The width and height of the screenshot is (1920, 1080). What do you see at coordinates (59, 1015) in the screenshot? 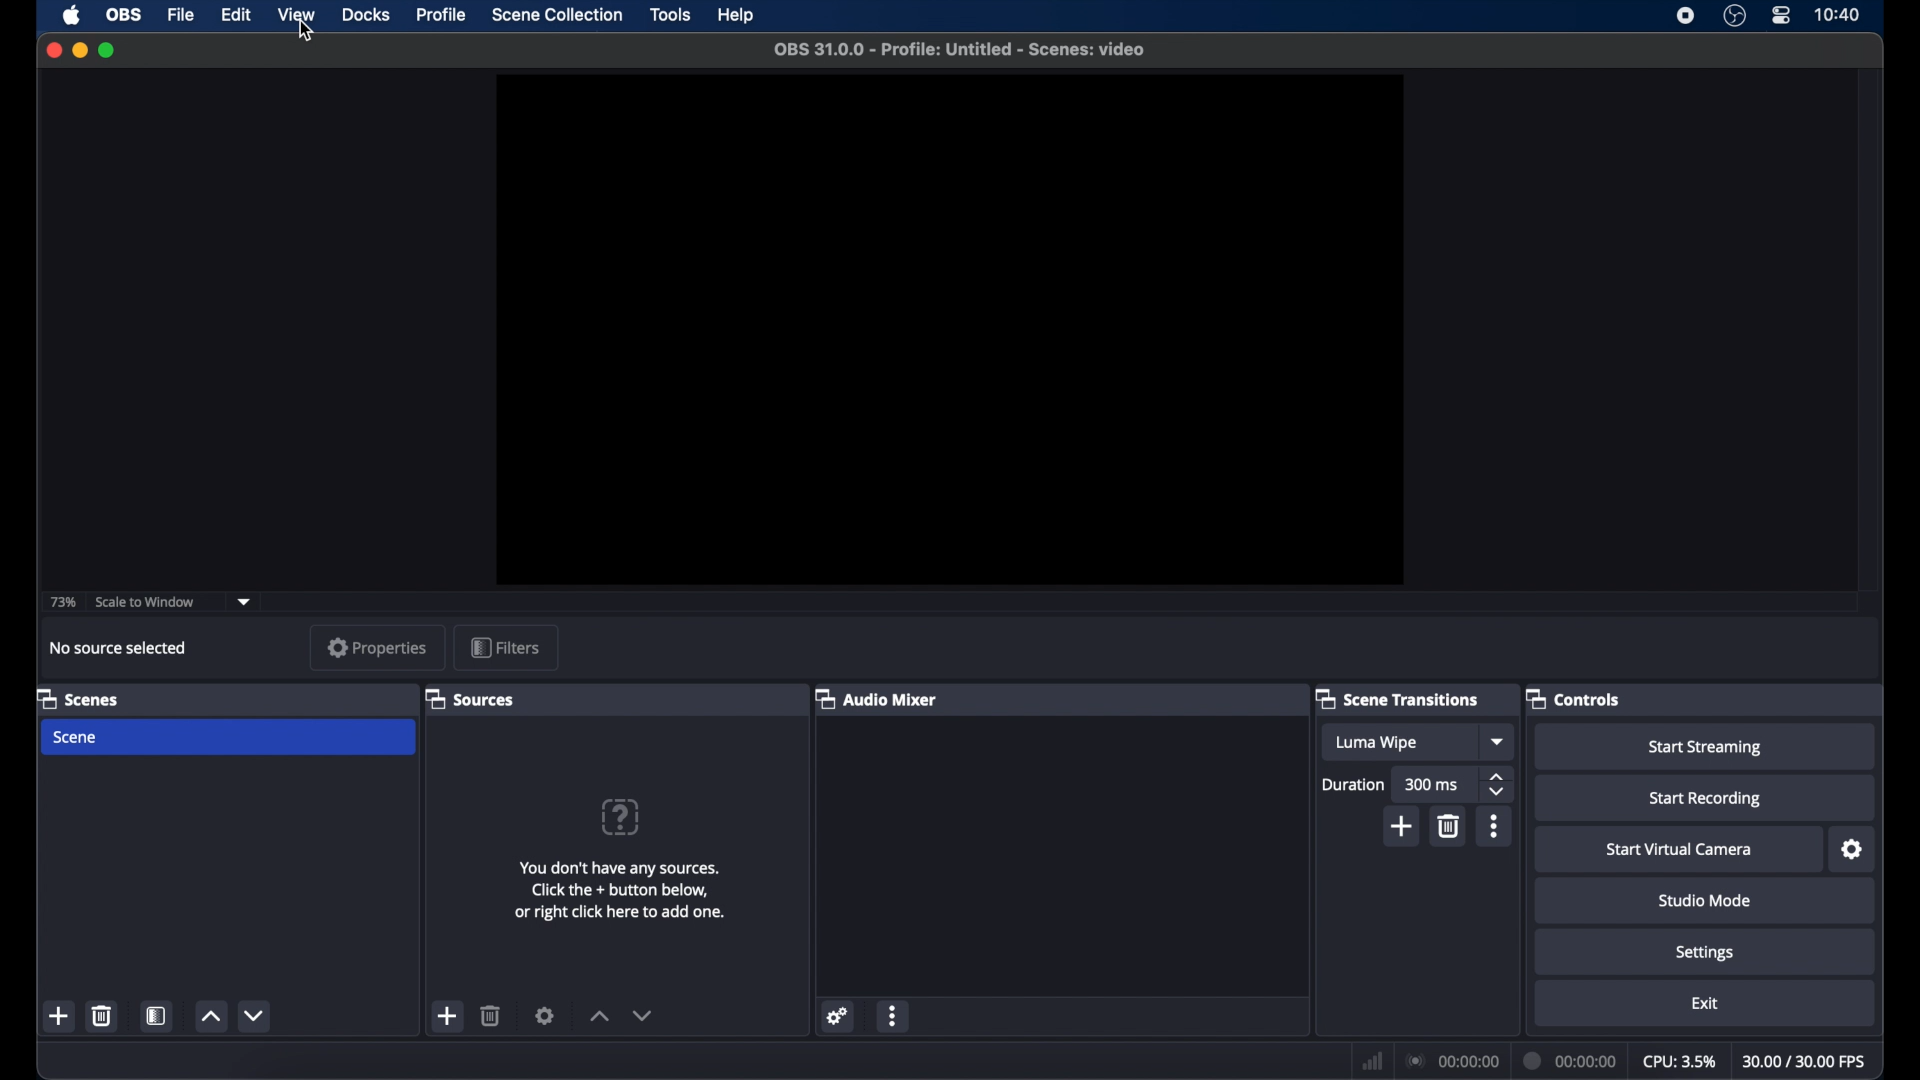
I see `add` at bounding box center [59, 1015].